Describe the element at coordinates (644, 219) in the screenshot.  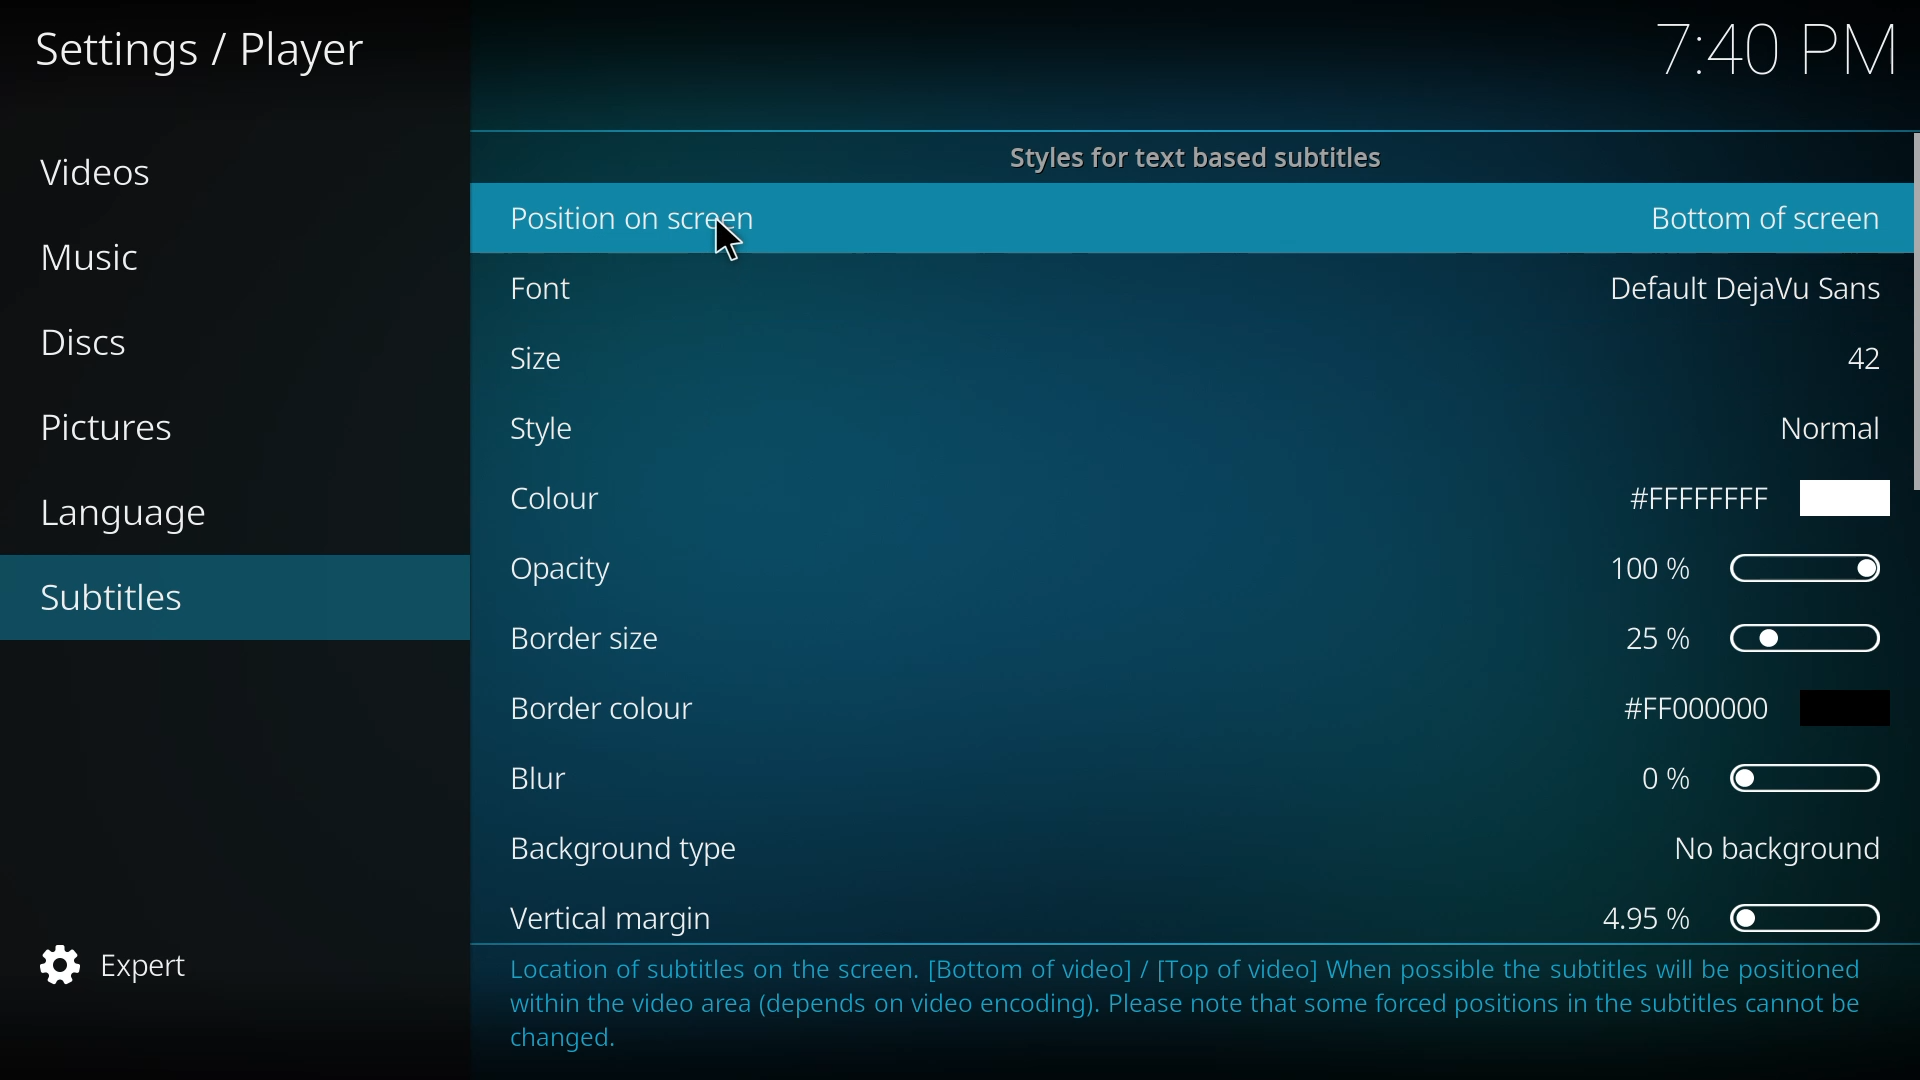
I see `position o screen` at that location.